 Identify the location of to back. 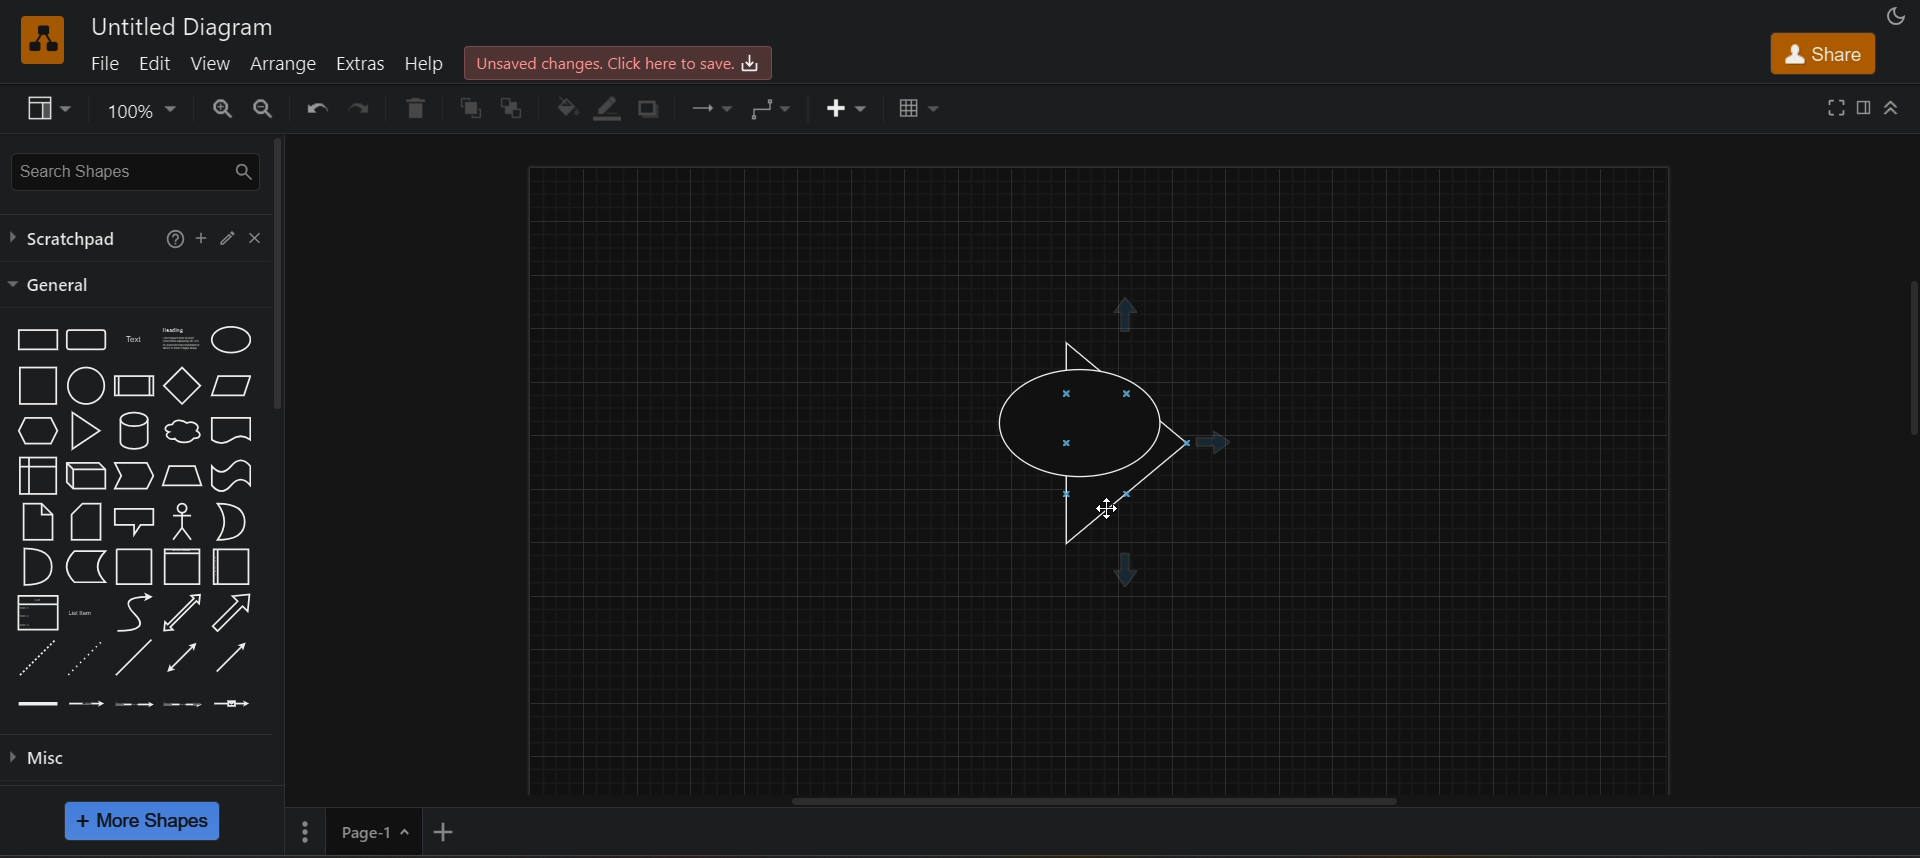
(516, 105).